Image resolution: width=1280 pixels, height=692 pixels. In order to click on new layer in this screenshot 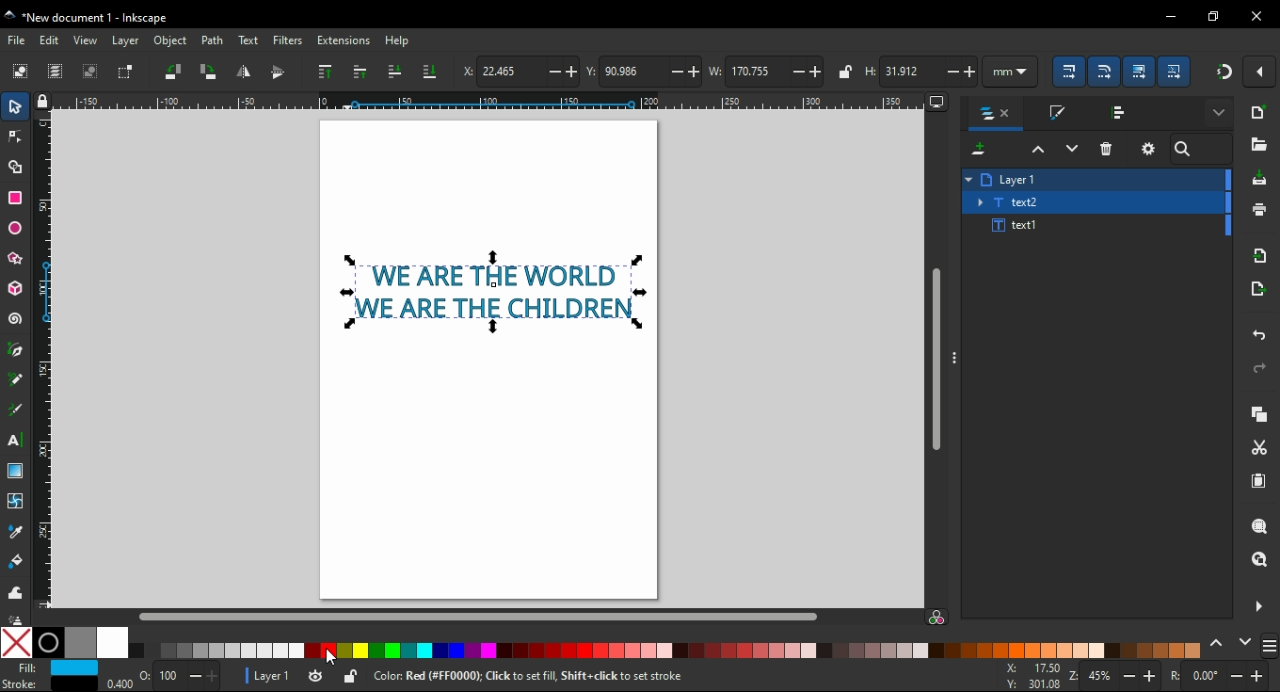, I will do `click(978, 149)`.